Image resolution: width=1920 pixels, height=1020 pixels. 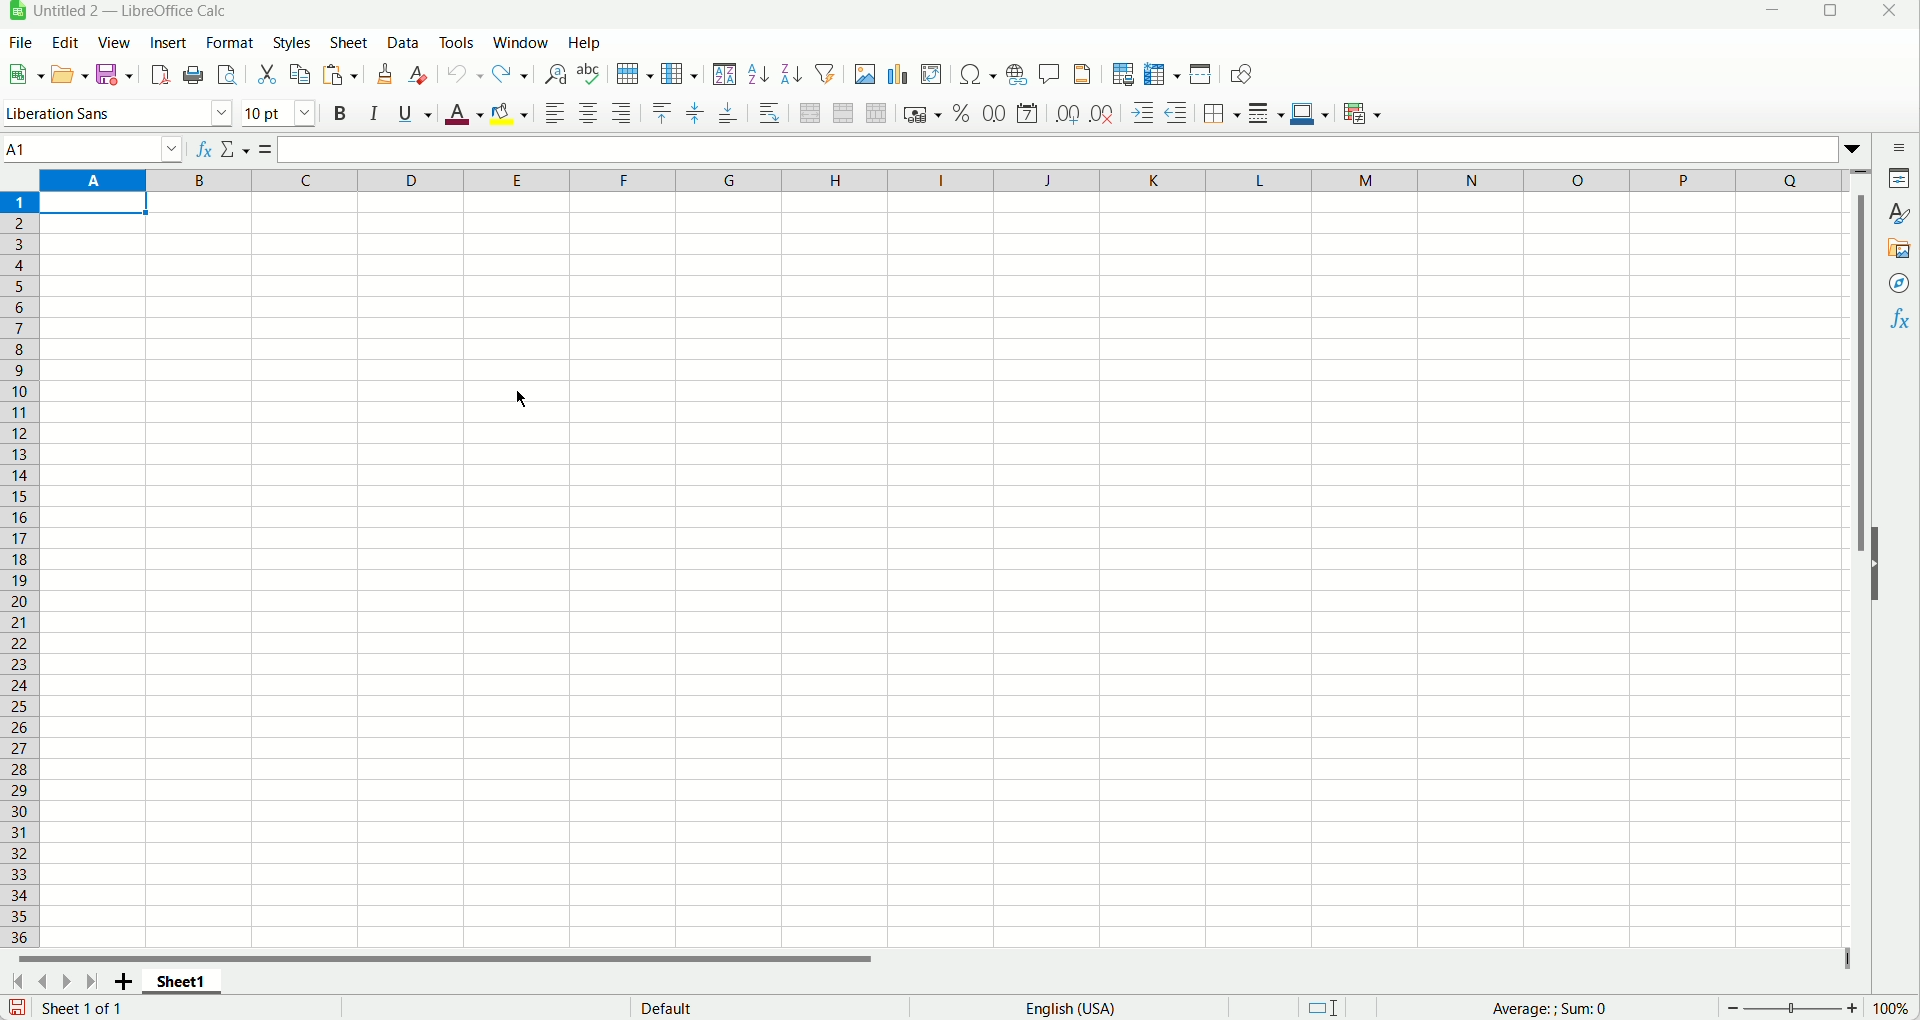 I want to click on New, so click(x=24, y=74).